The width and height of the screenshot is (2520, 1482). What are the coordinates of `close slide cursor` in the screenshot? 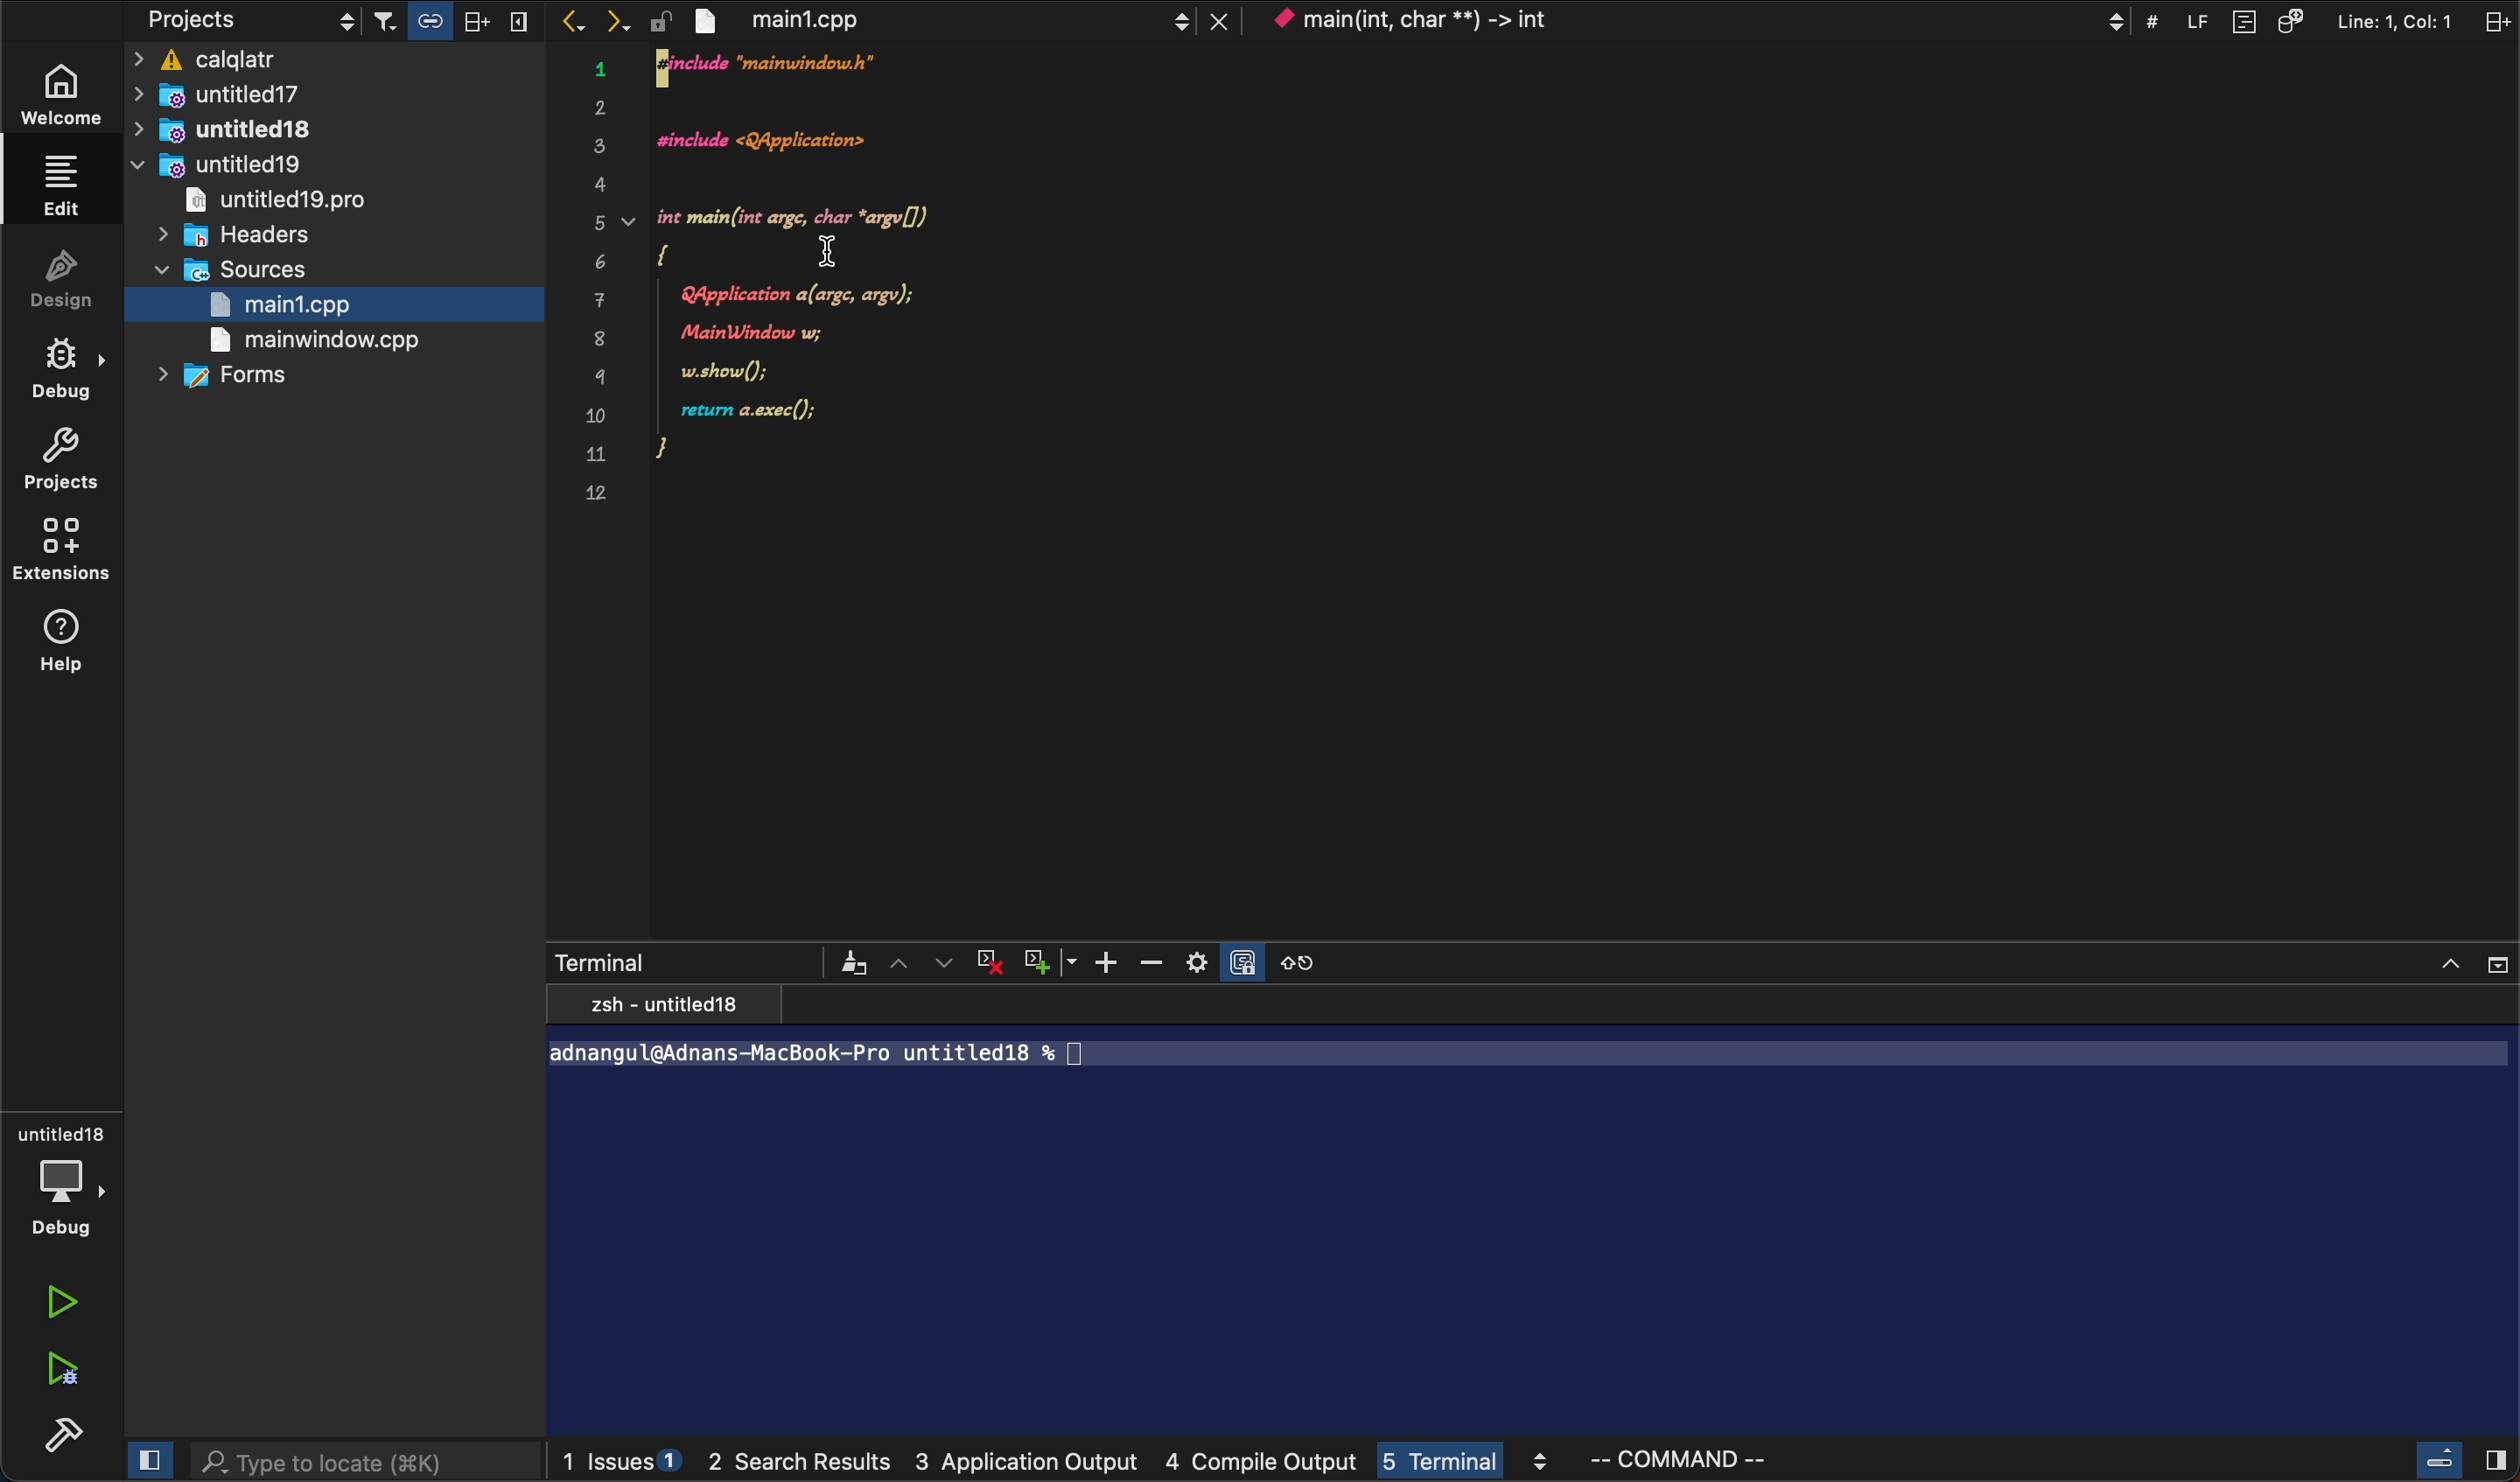 It's located at (2454, 1461).